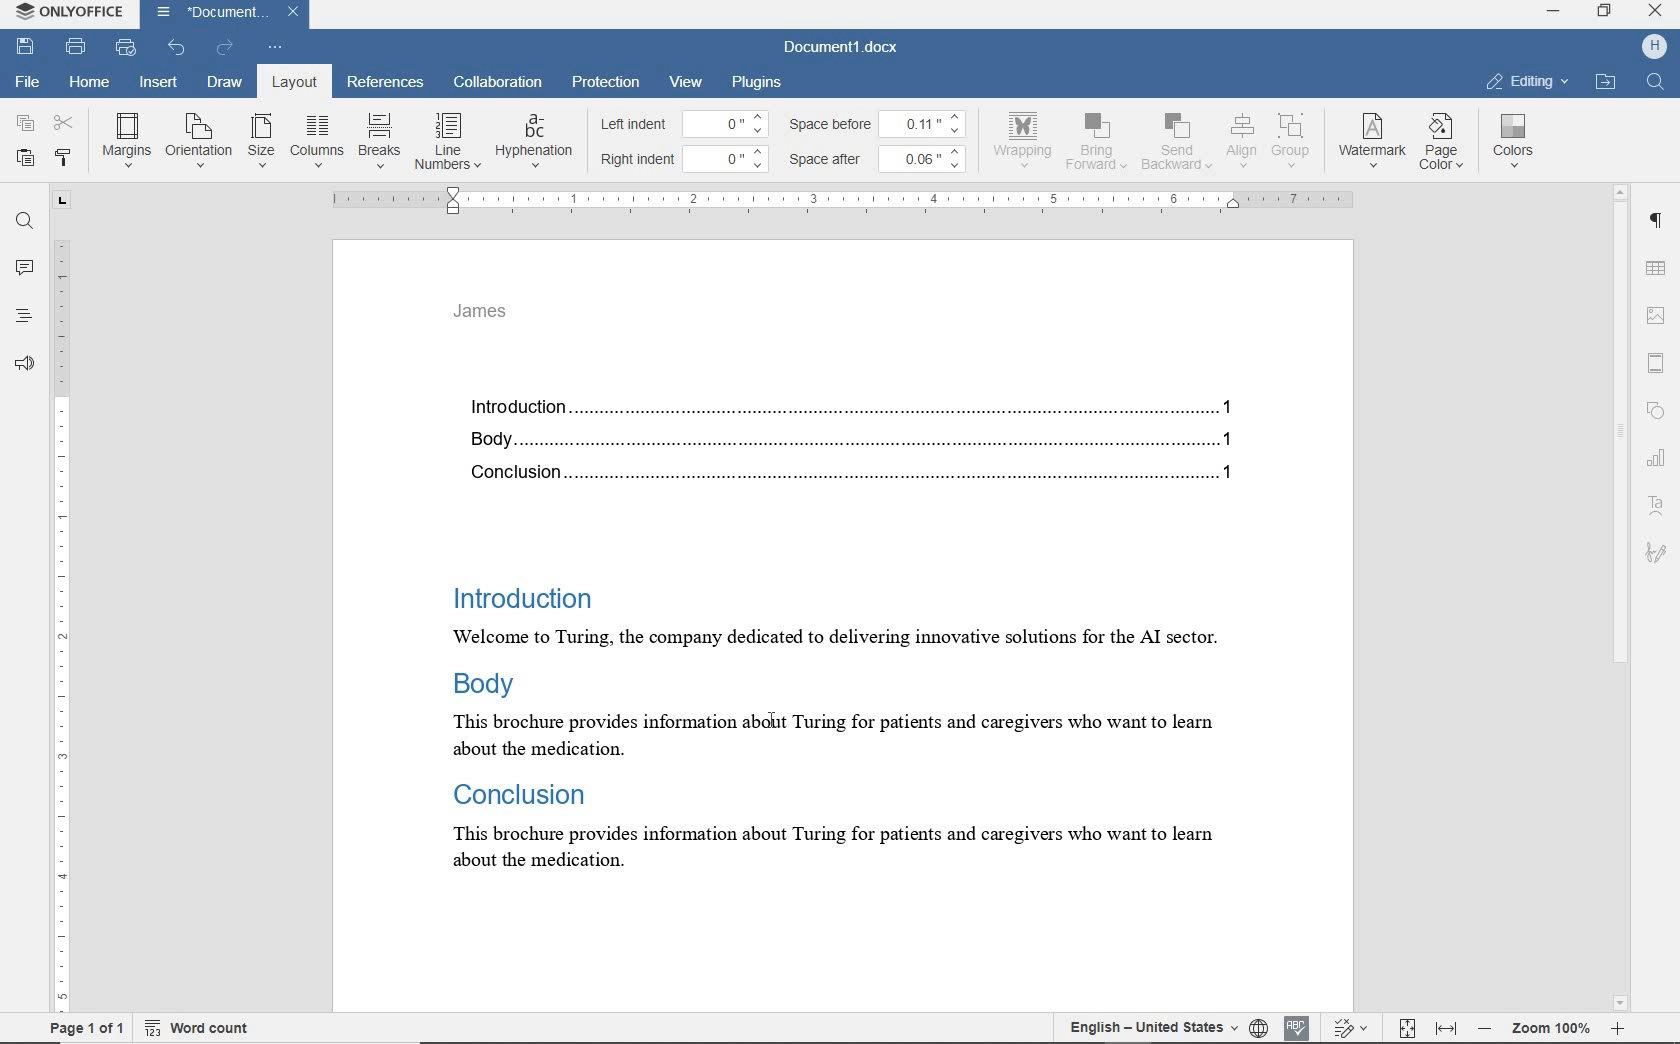 The image size is (1680, 1044). What do you see at coordinates (848, 367) in the screenshot?
I see `TOP MARGIN INCREASED BY 1.3 INCHES` at bounding box center [848, 367].